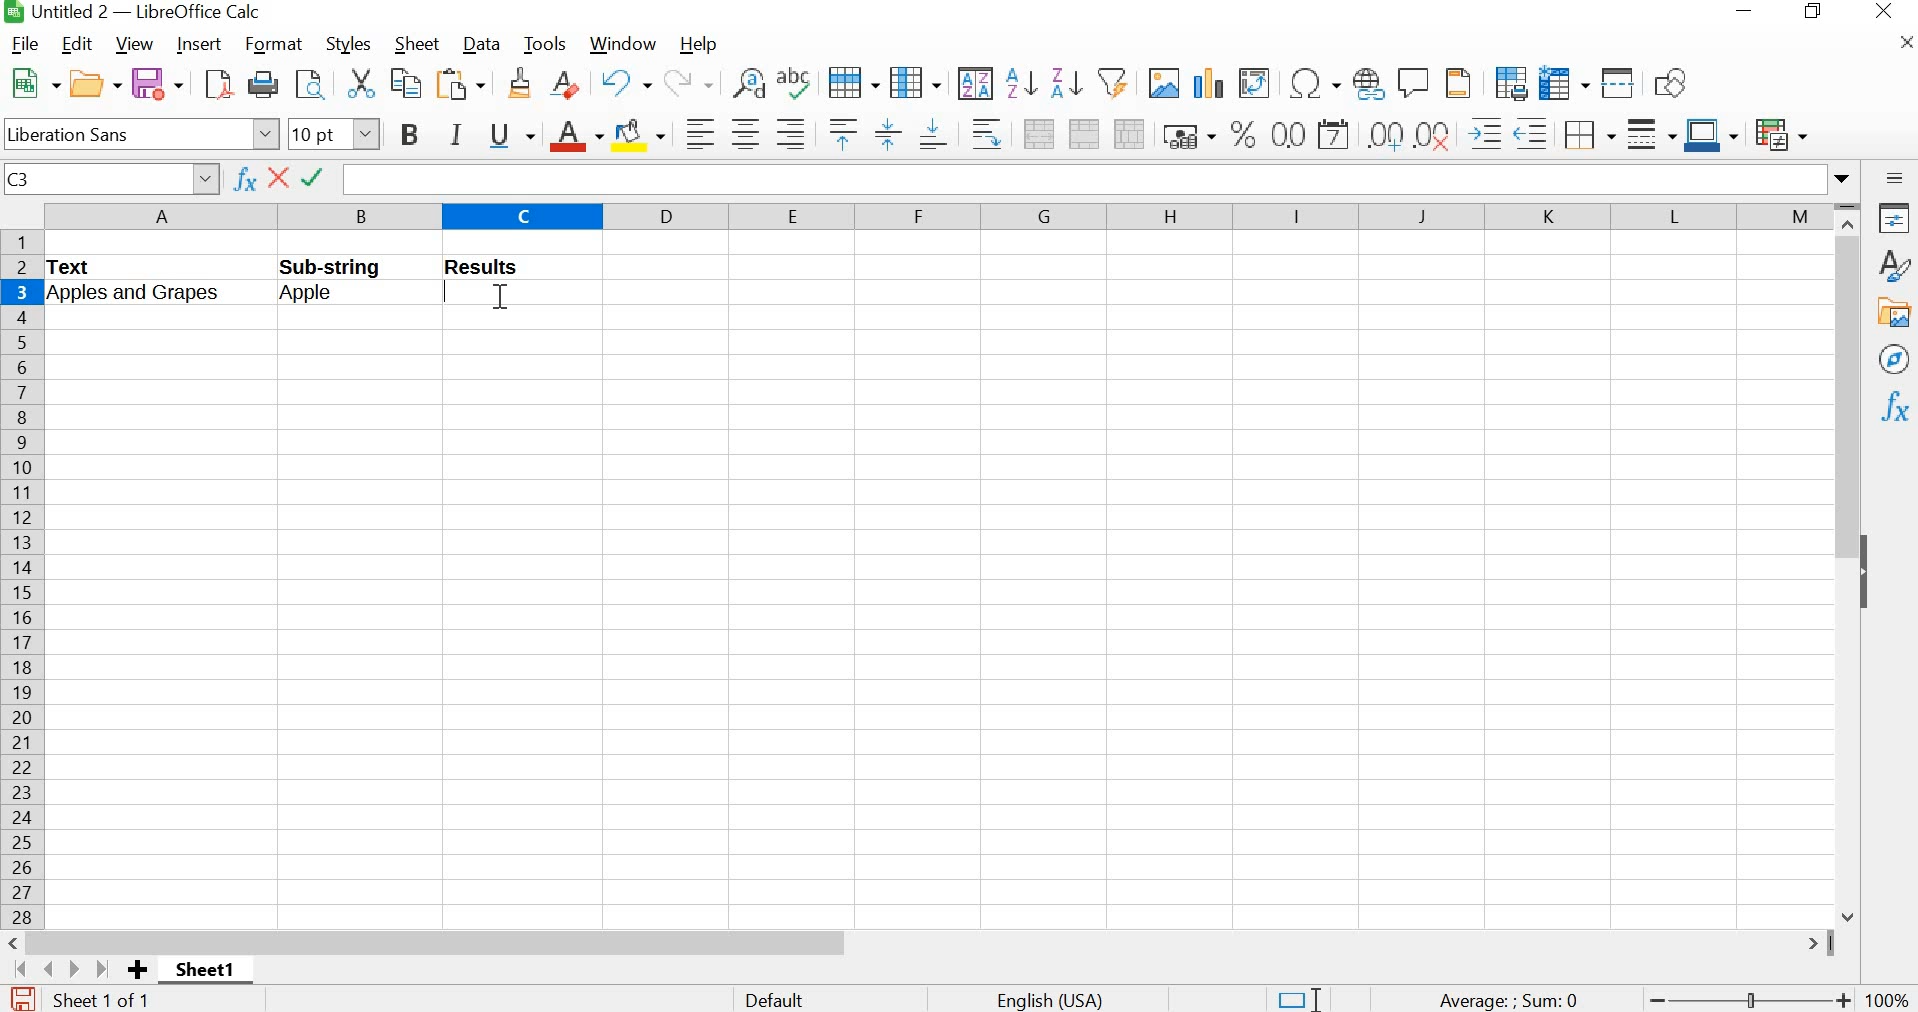  What do you see at coordinates (792, 85) in the screenshot?
I see `spelling` at bounding box center [792, 85].